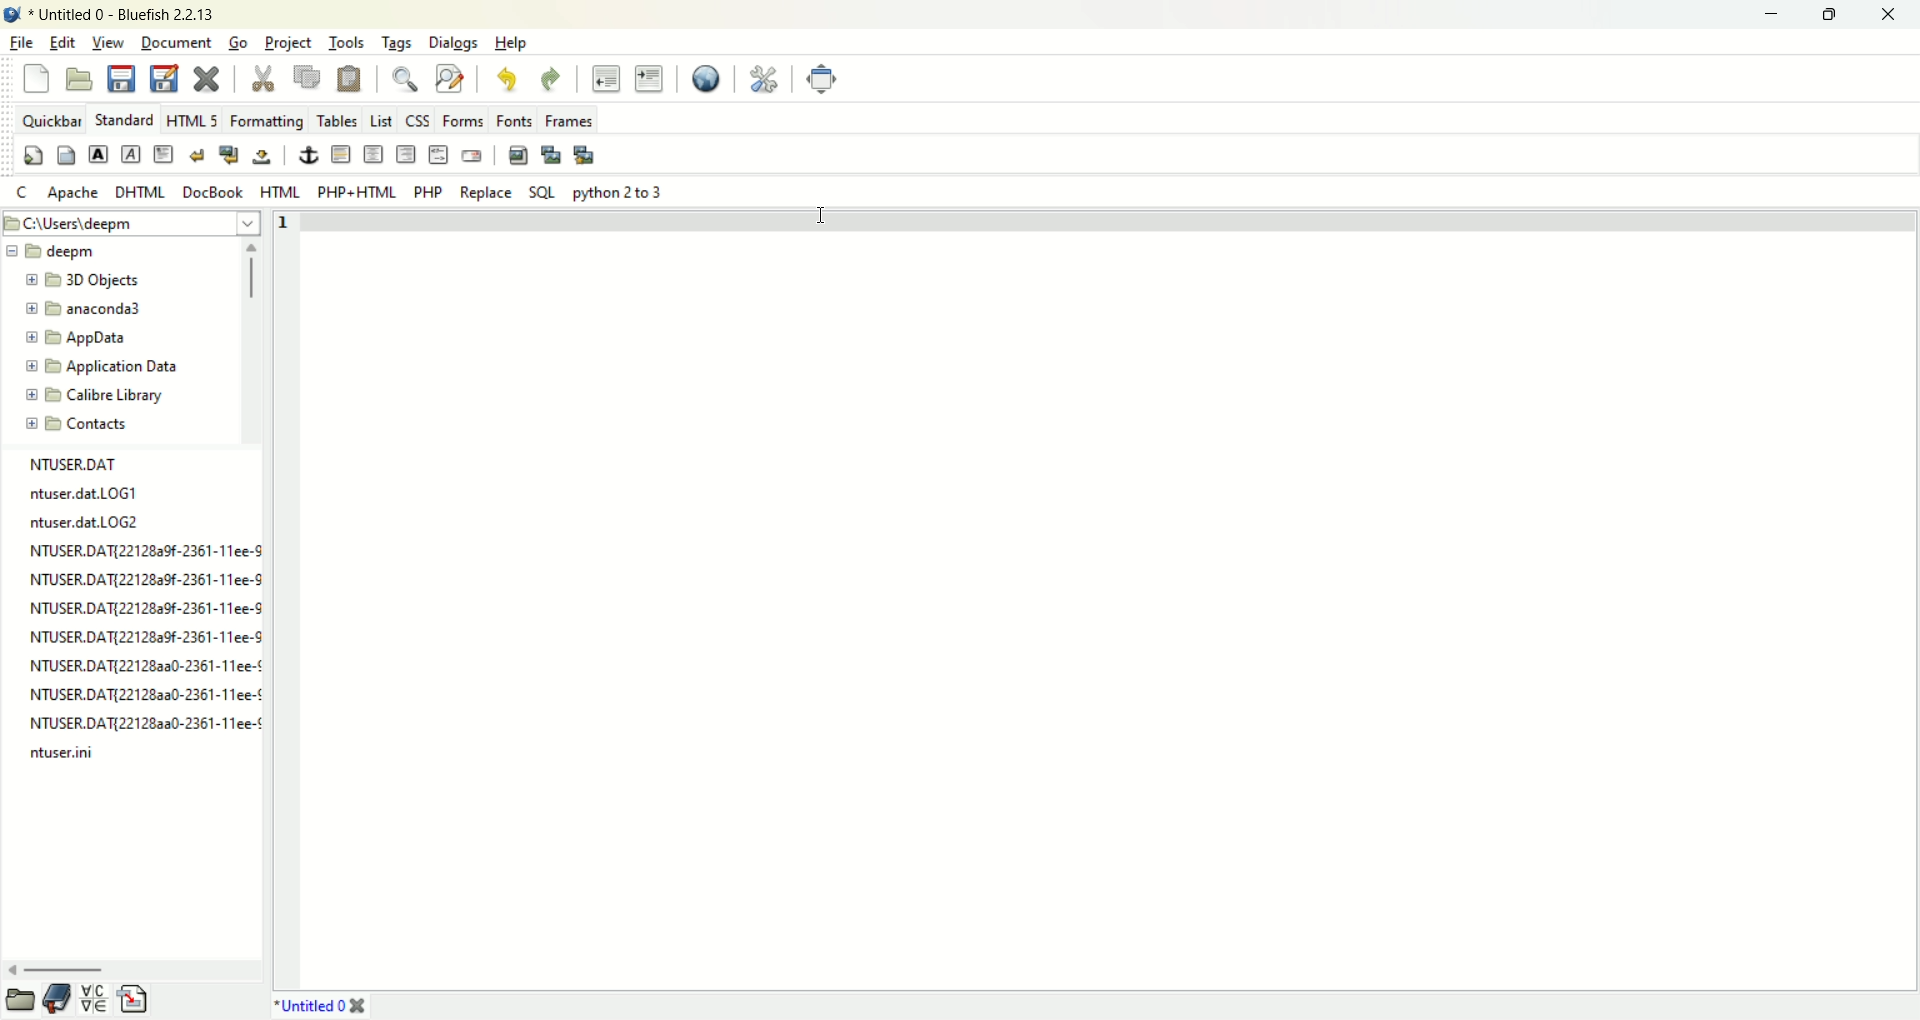 The image size is (1920, 1020). I want to click on Application Data, so click(102, 366).